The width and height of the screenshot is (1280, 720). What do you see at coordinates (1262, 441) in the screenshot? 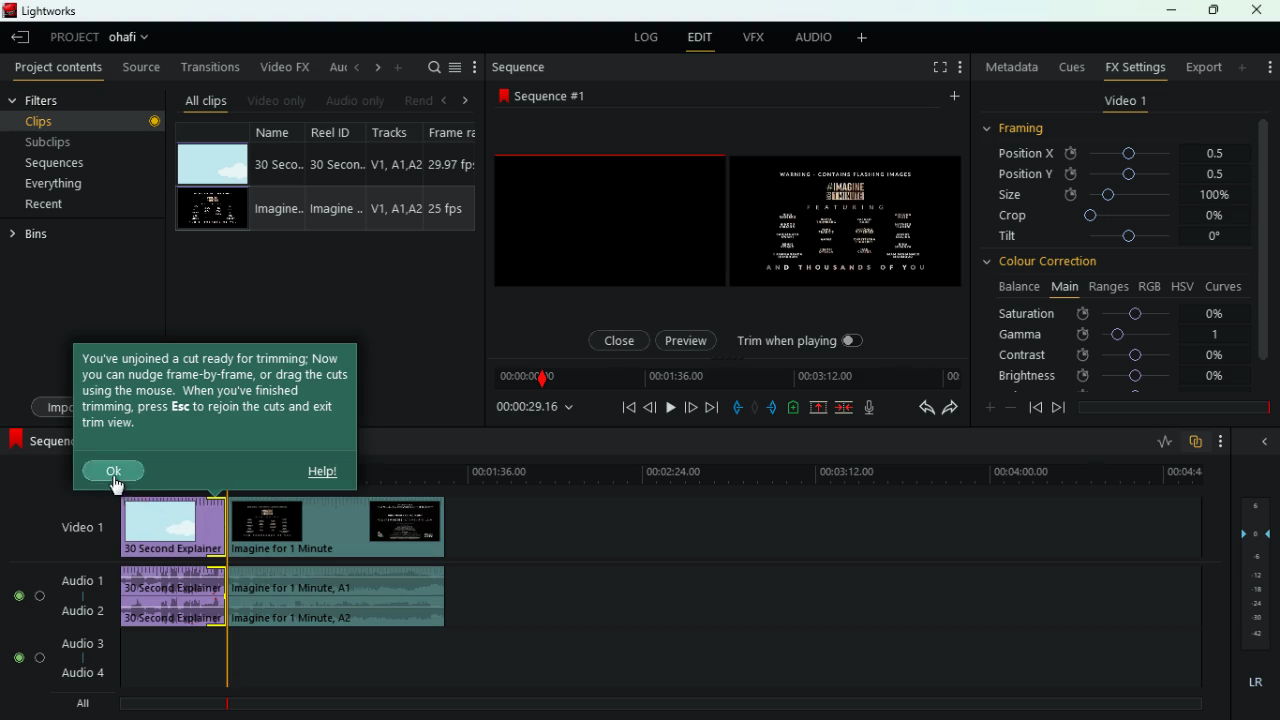
I see `back` at bounding box center [1262, 441].